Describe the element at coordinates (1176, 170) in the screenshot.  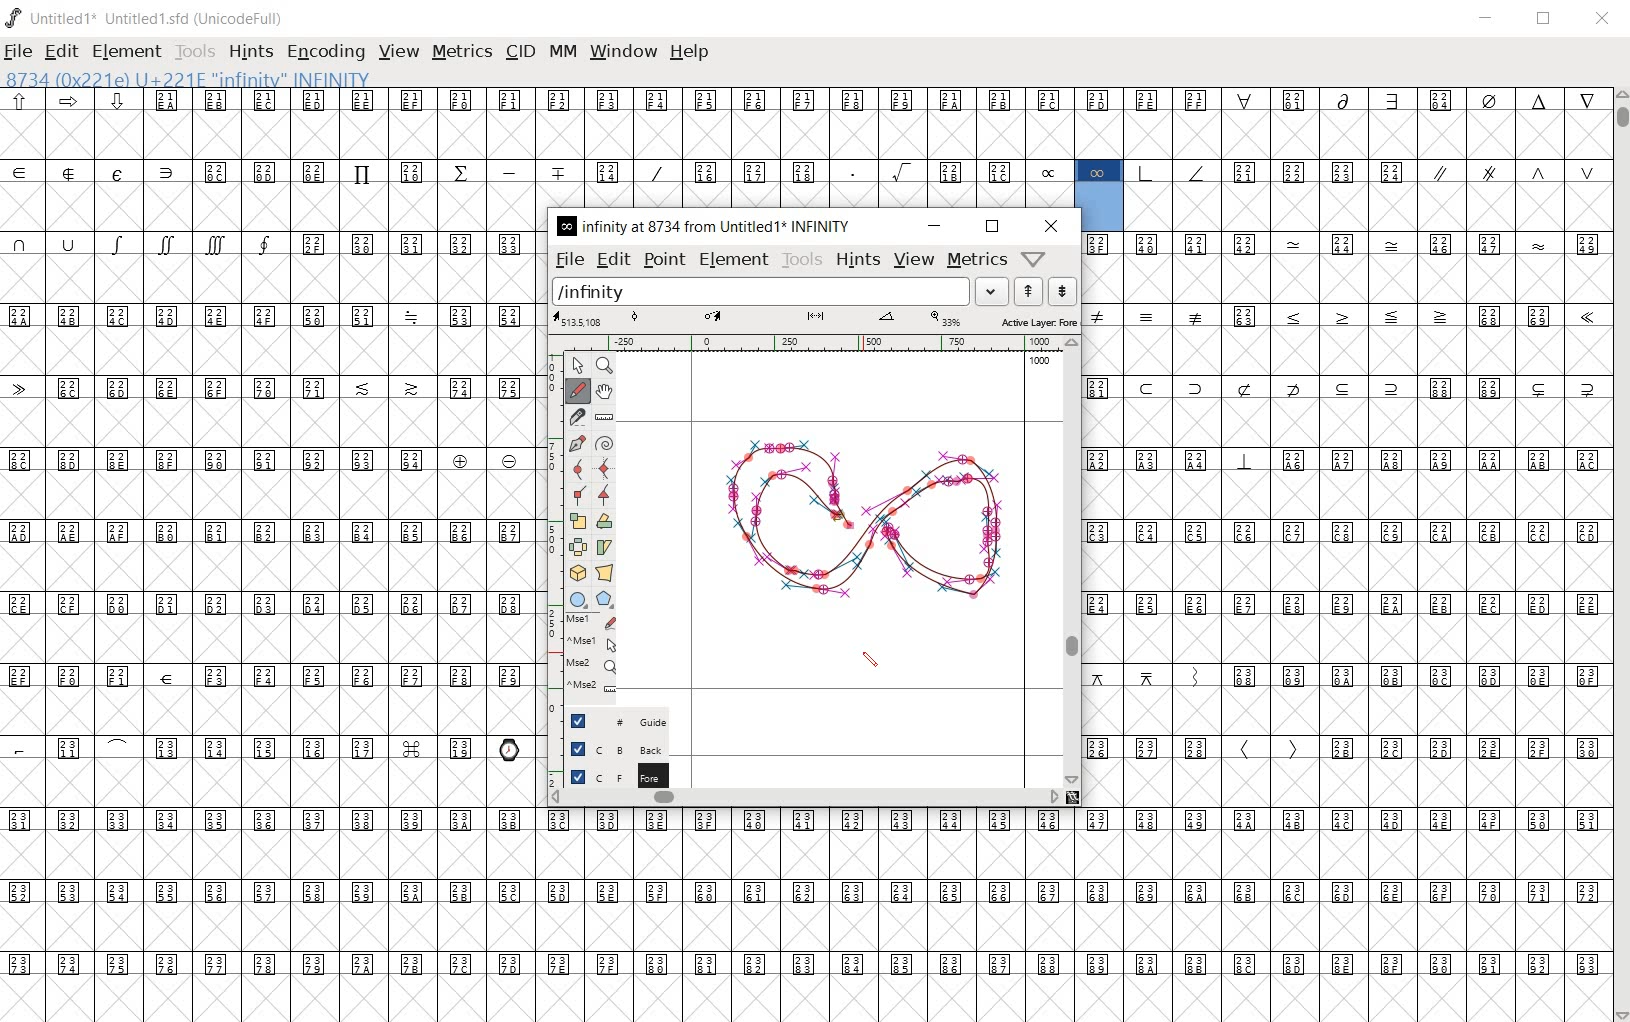
I see `symbols` at that location.